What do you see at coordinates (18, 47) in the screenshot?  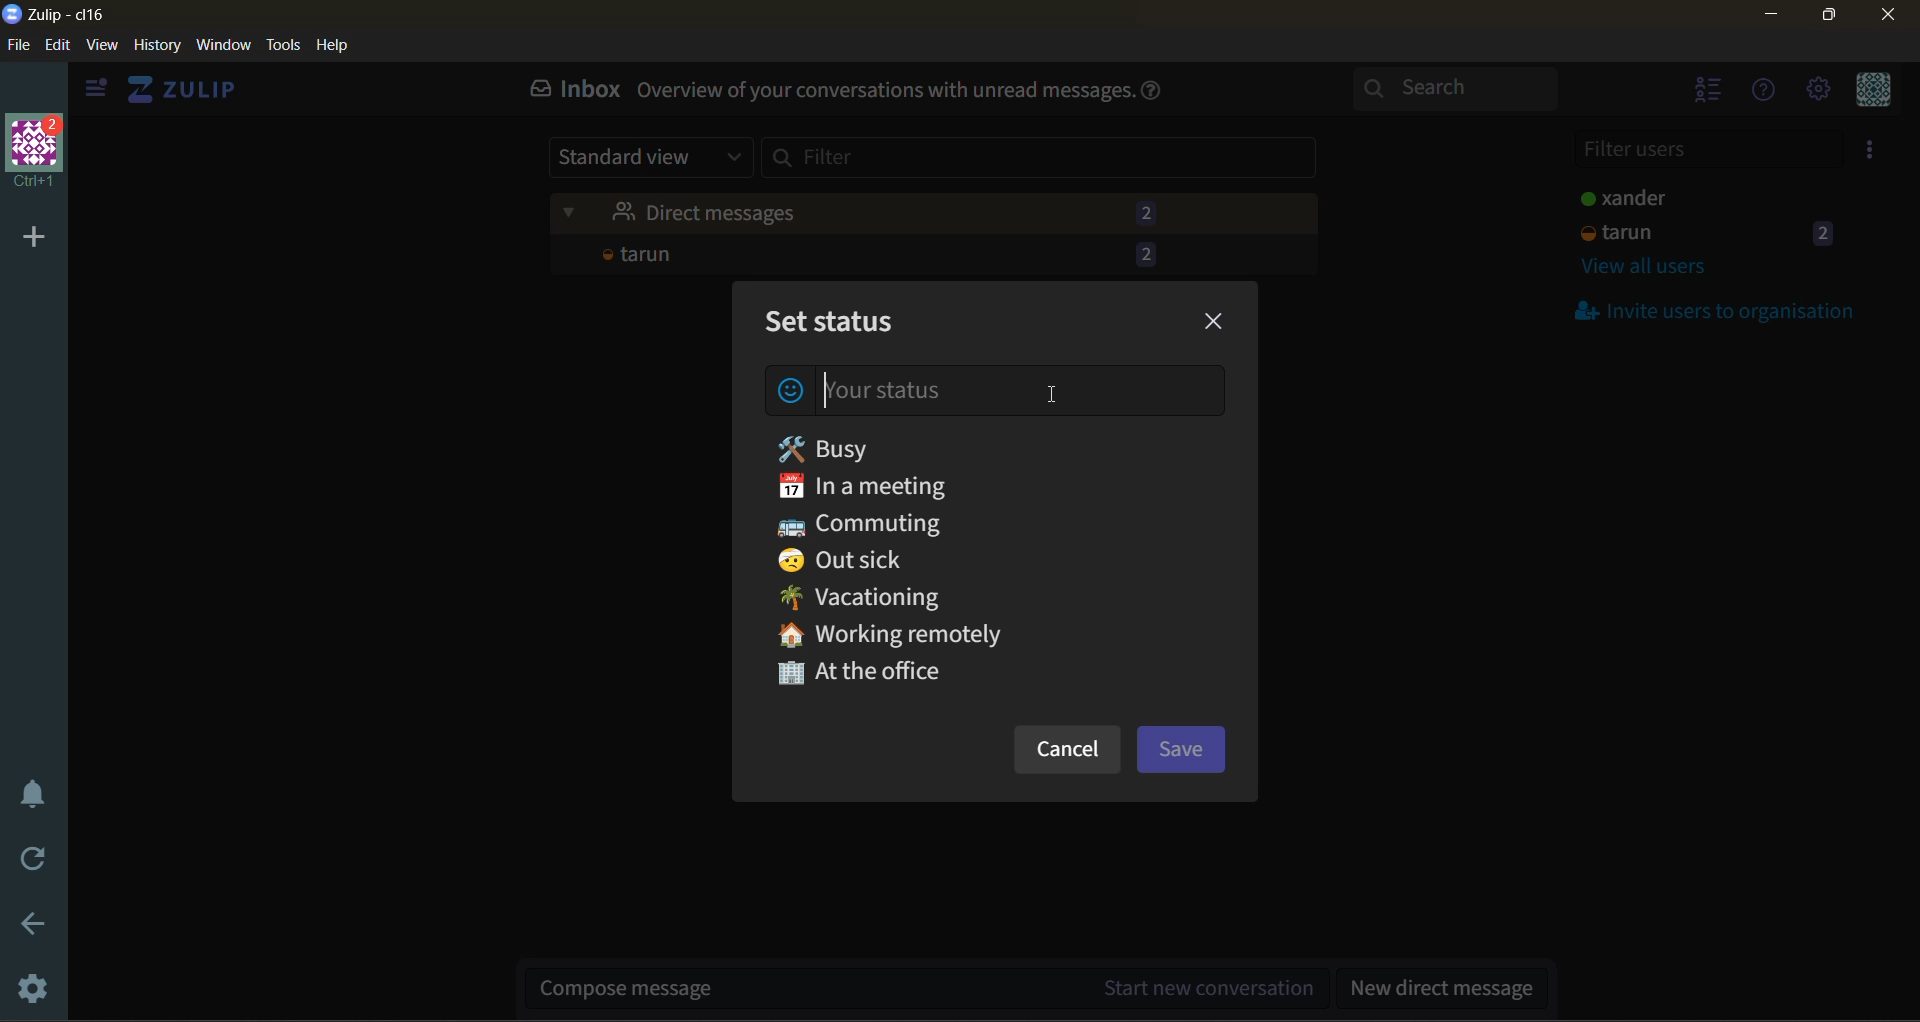 I see `file` at bounding box center [18, 47].